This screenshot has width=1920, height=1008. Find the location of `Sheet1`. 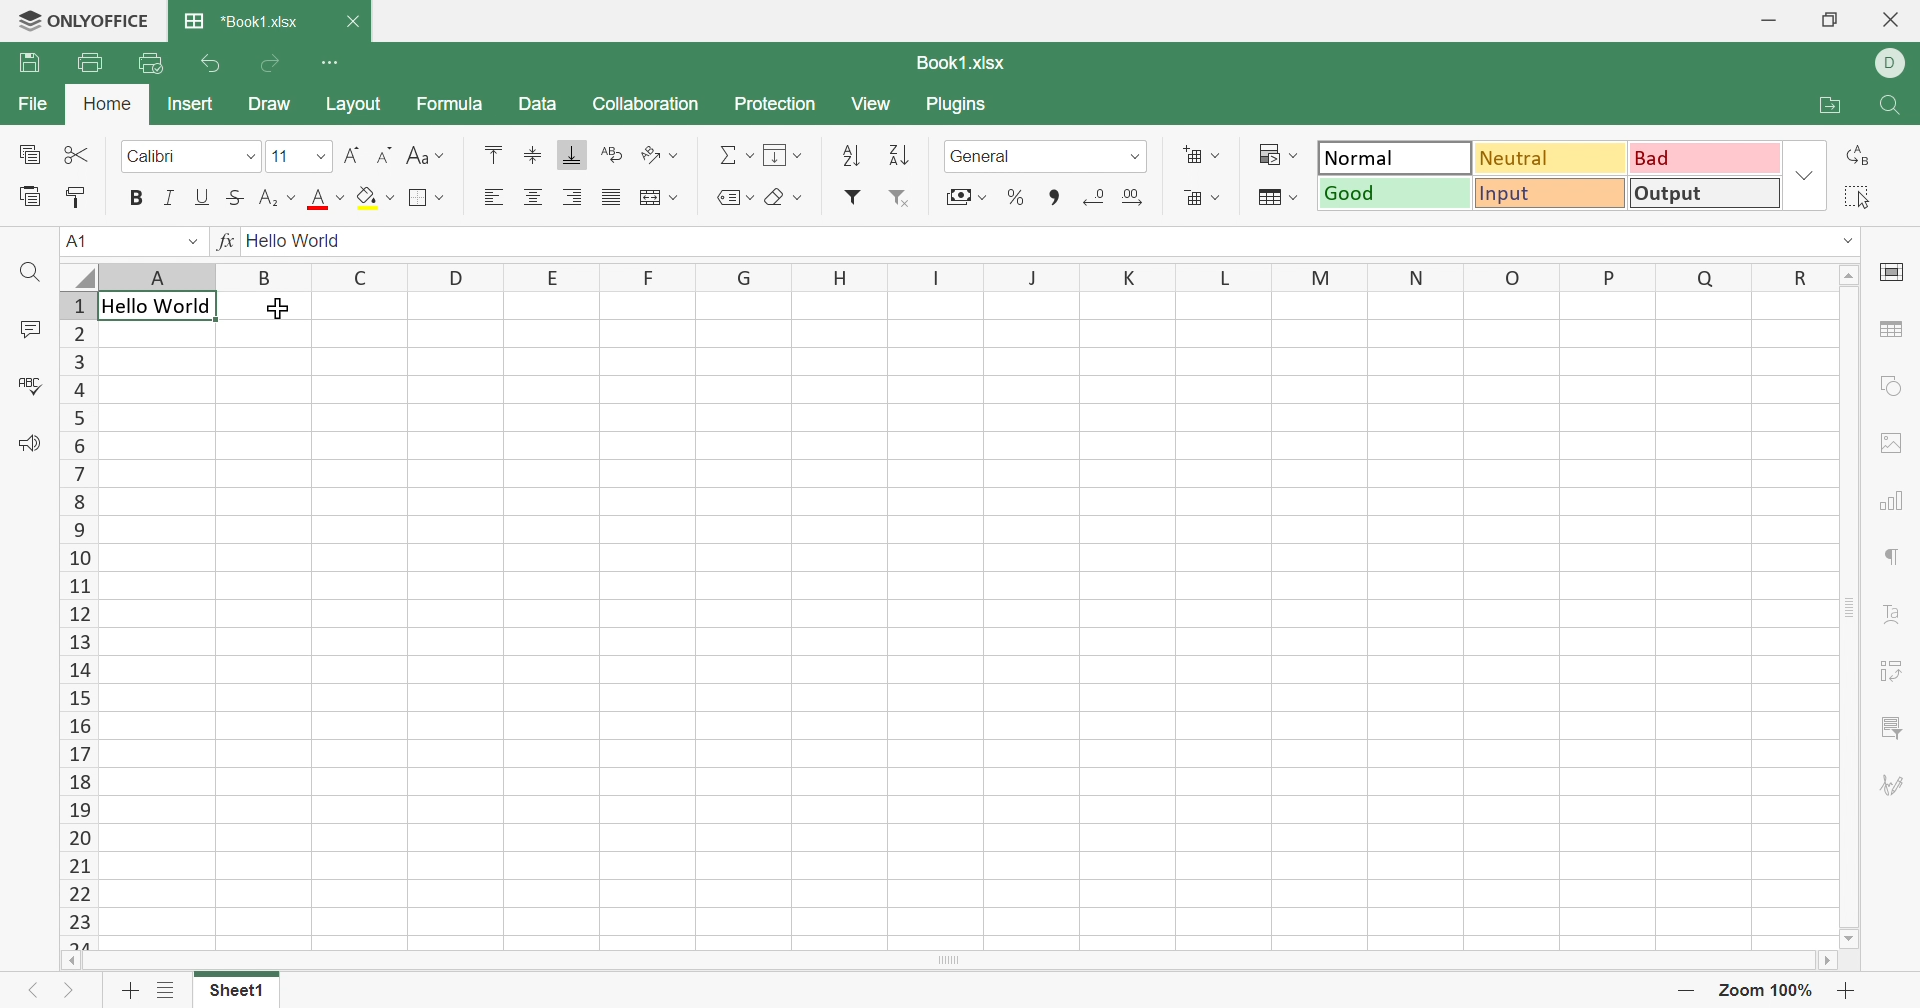

Sheet1 is located at coordinates (237, 992).